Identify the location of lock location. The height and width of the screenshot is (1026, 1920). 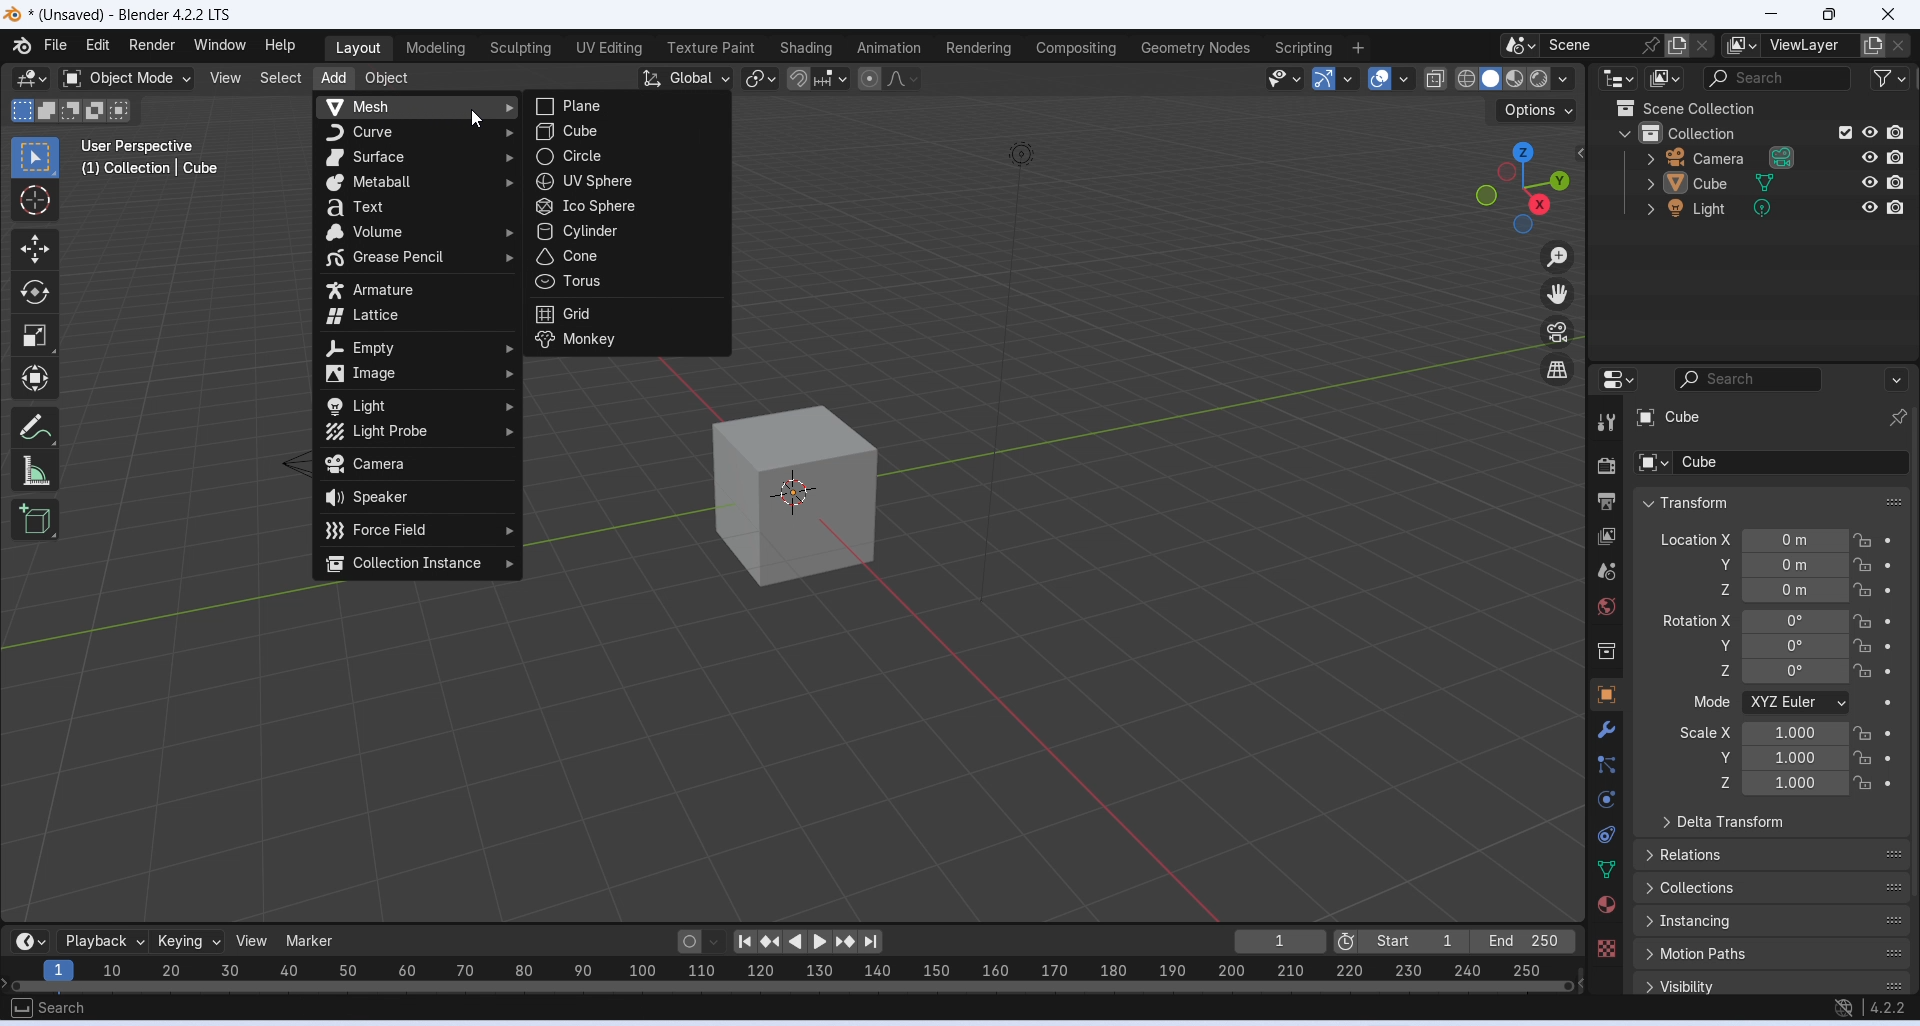
(1862, 621).